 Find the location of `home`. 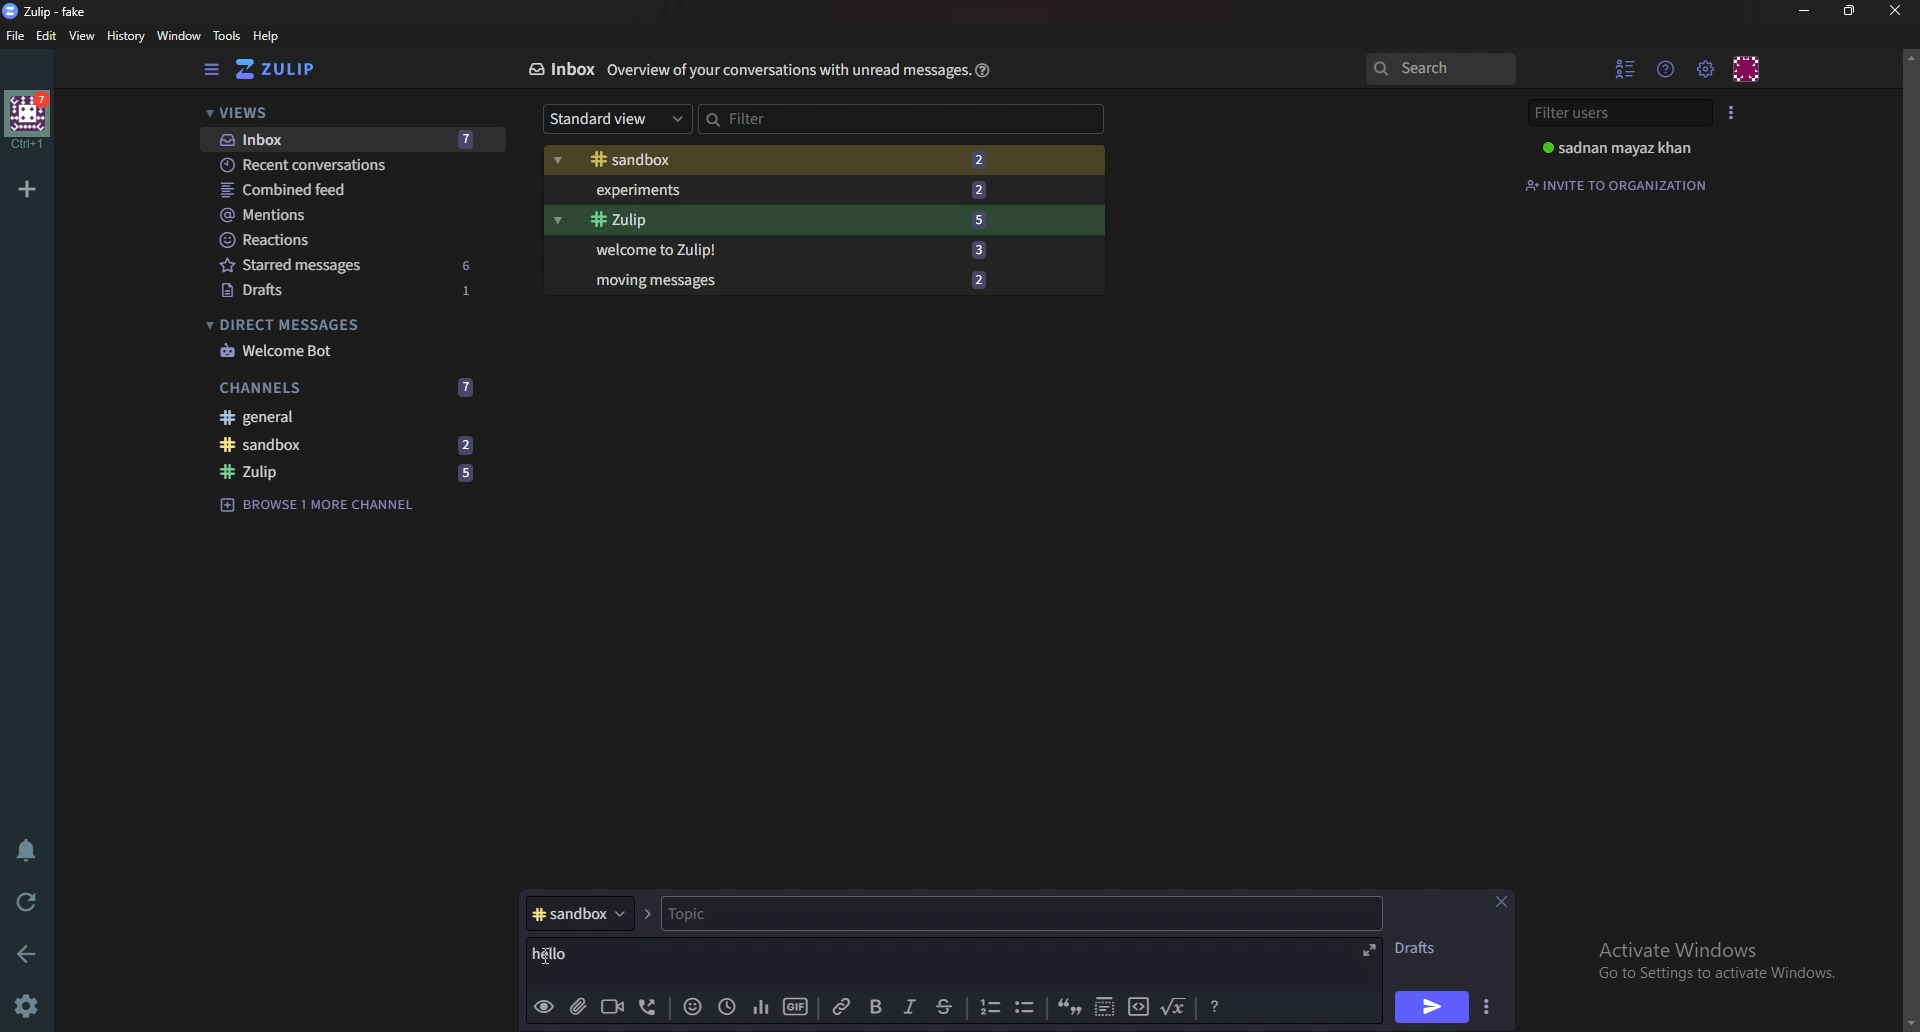

home is located at coordinates (27, 119).